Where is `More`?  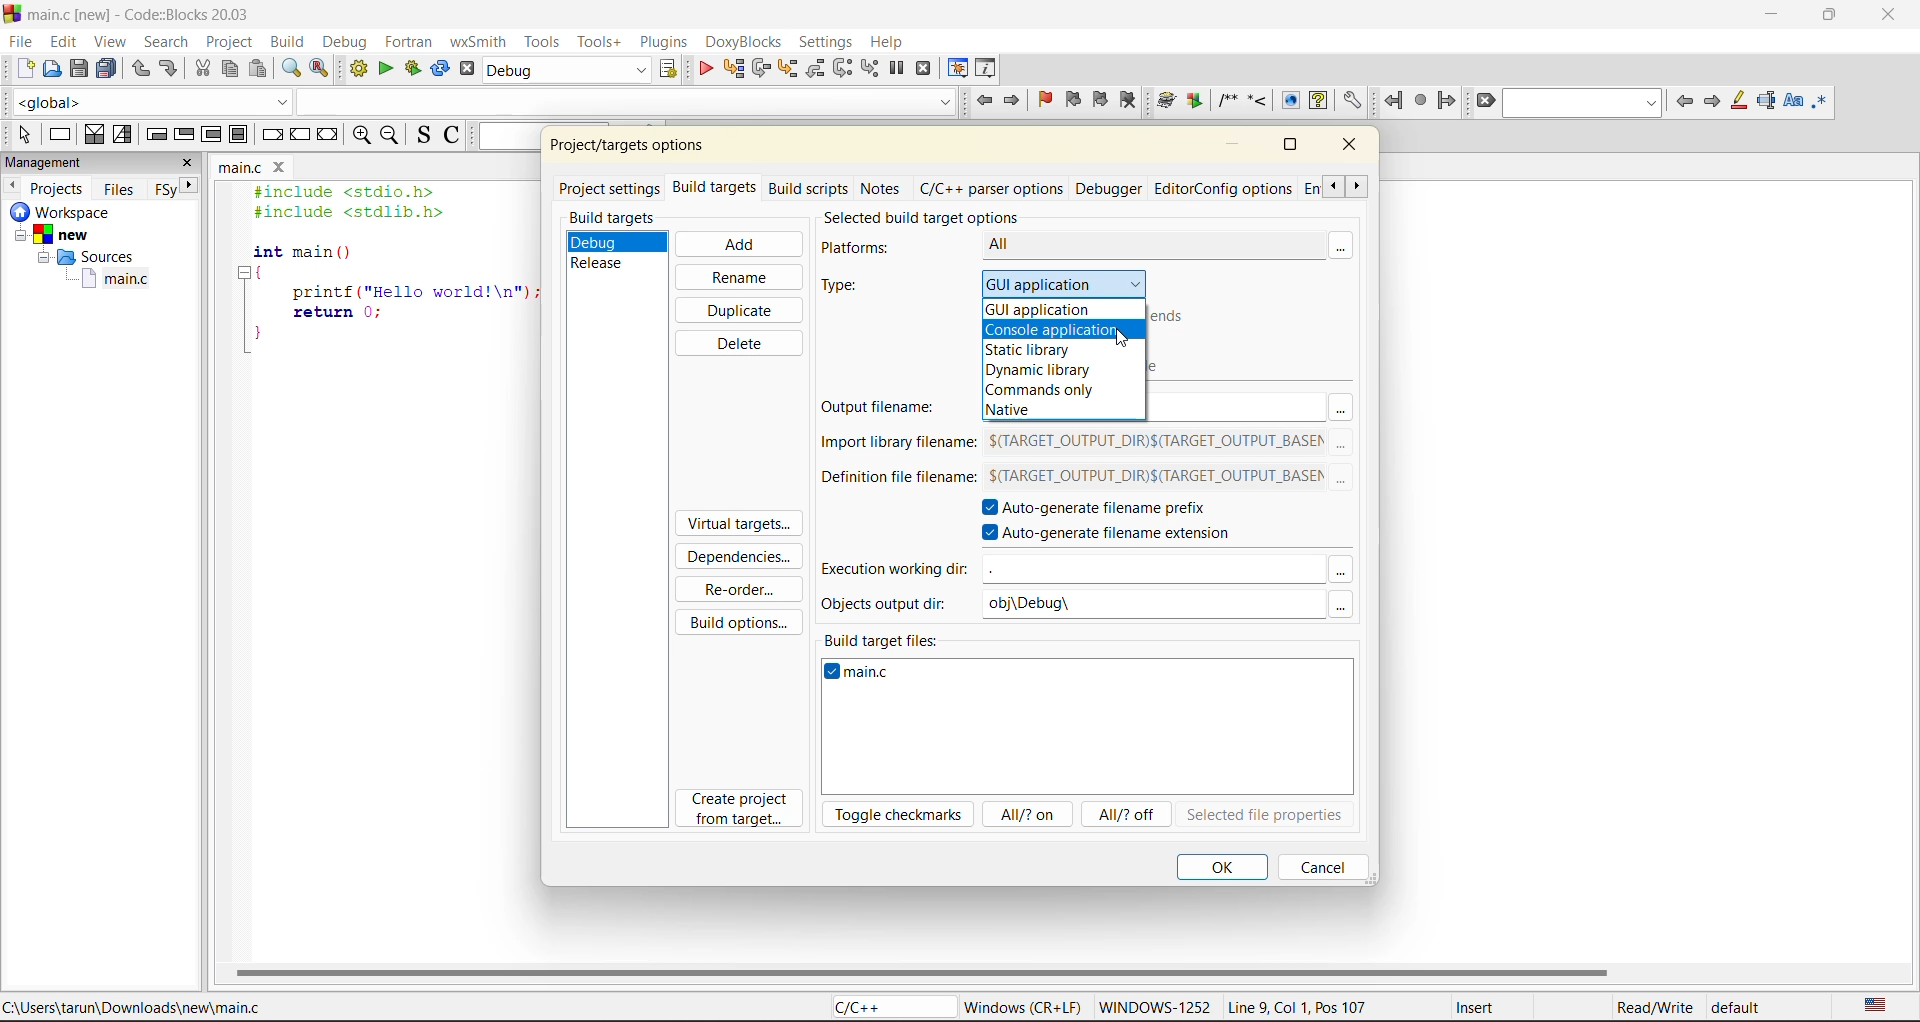
More is located at coordinates (1343, 444).